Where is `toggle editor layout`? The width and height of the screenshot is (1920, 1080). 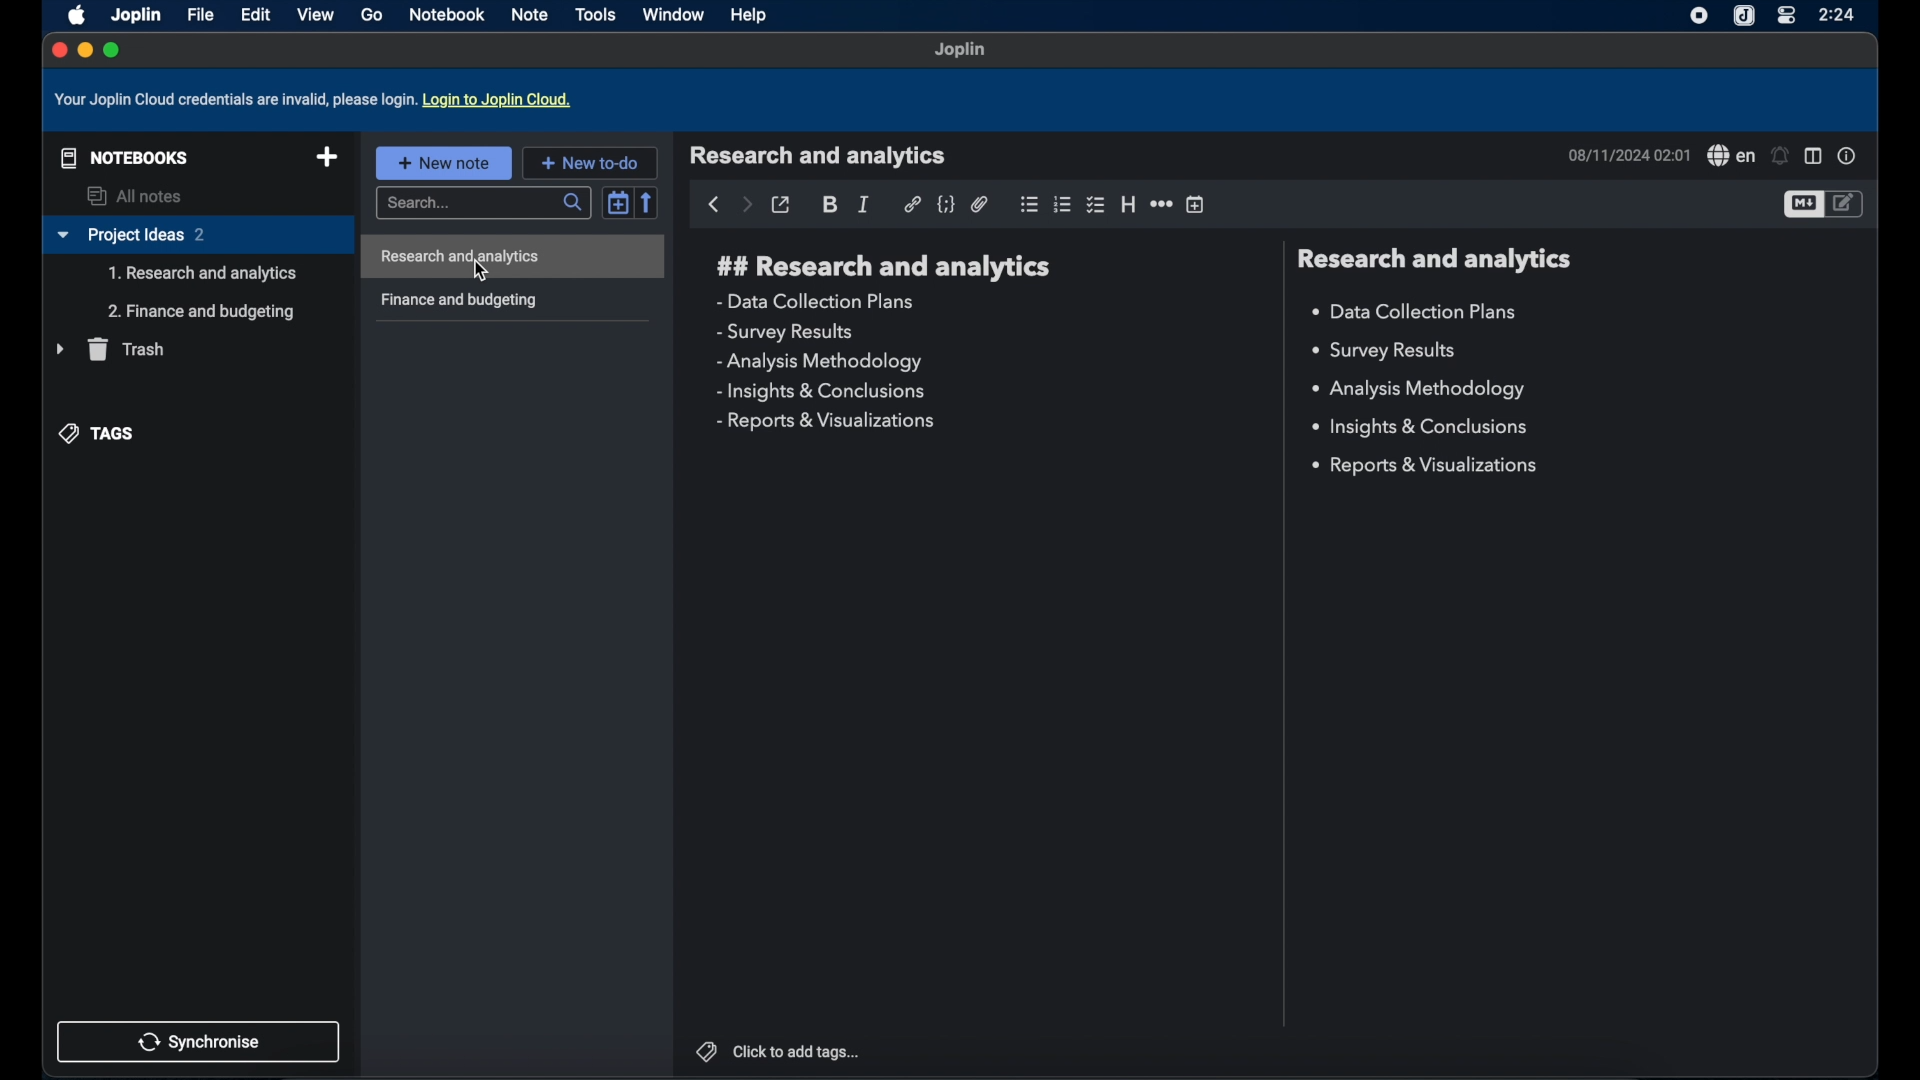
toggle editor layout is located at coordinates (1813, 157).